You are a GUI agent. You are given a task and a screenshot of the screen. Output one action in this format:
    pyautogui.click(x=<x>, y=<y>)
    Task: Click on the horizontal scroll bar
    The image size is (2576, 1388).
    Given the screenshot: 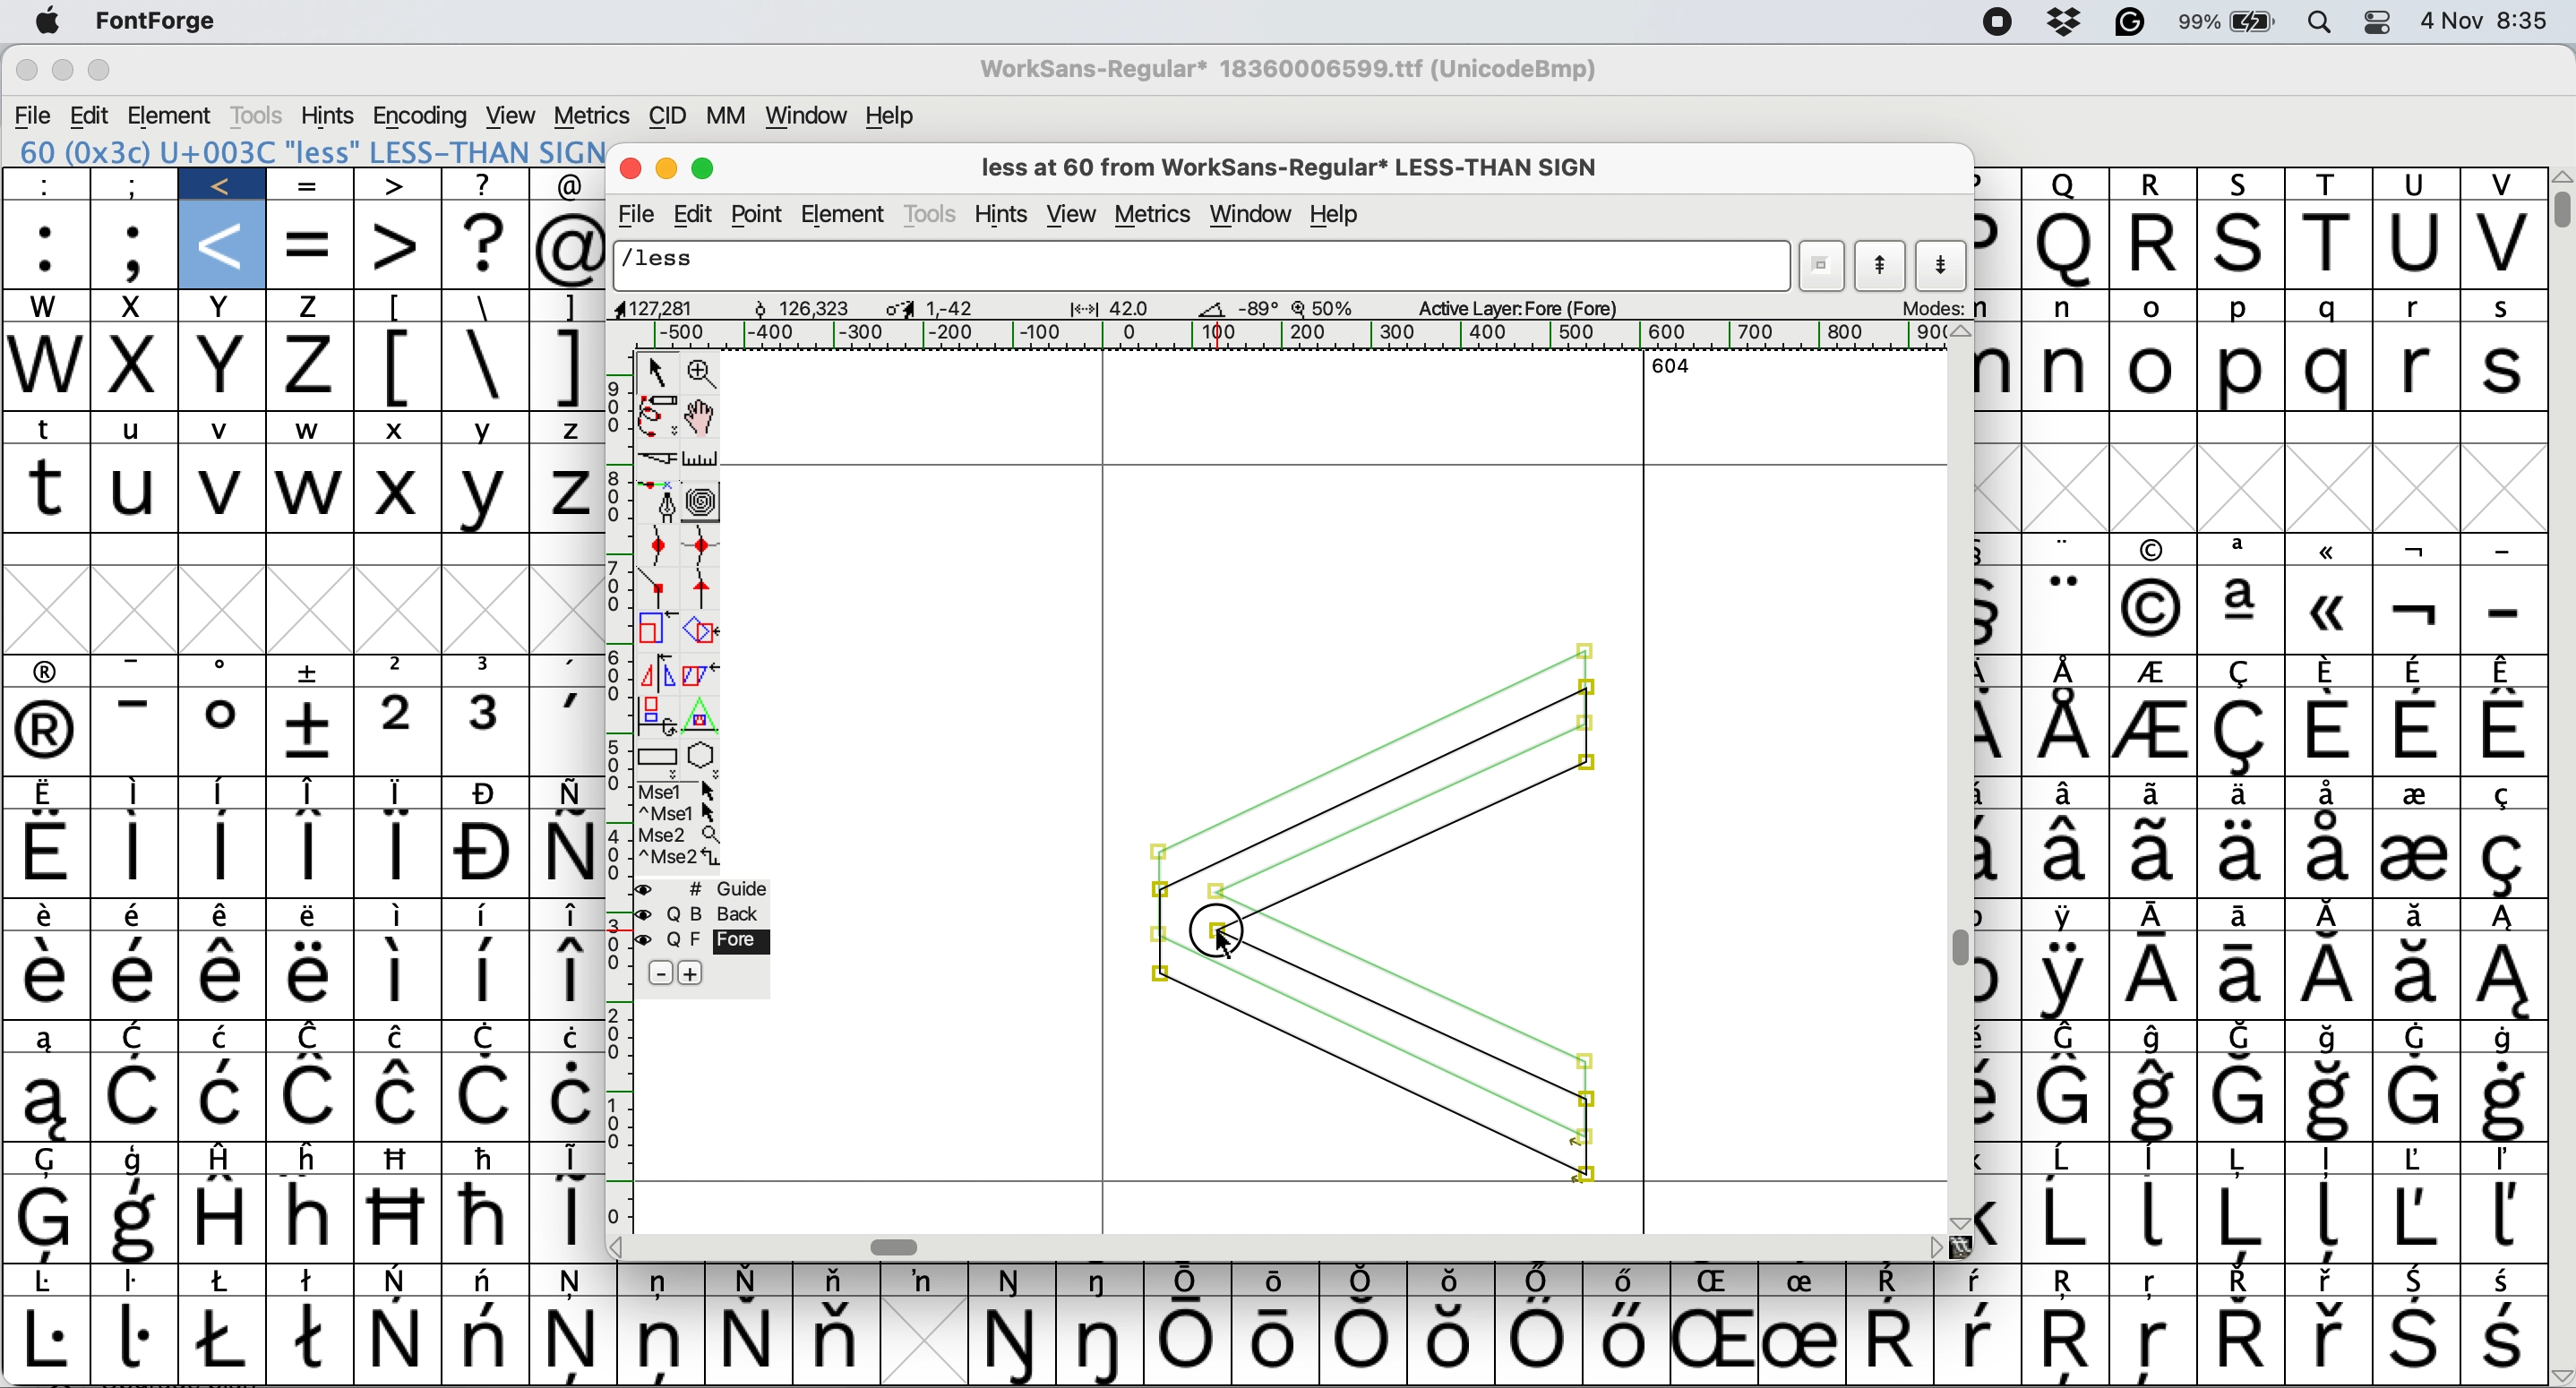 What is the action you would take?
    pyautogui.click(x=1272, y=1245)
    